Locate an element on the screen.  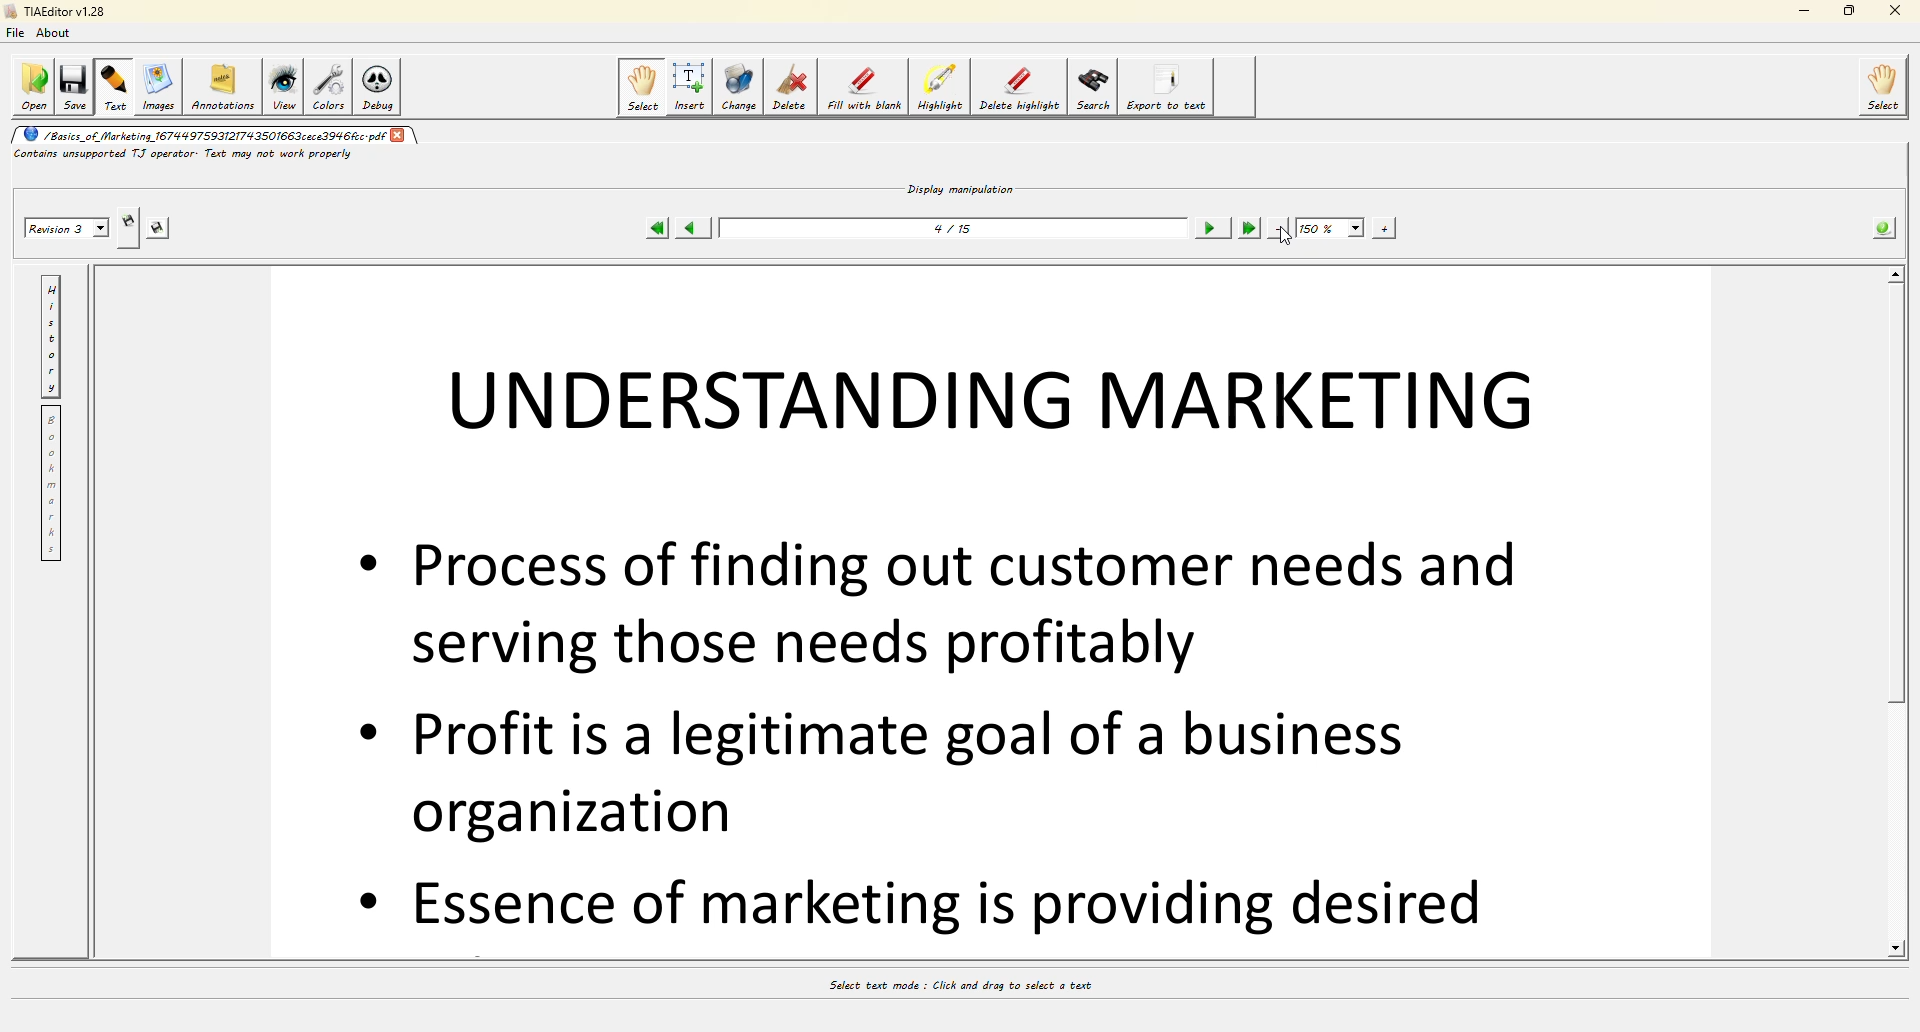
colors is located at coordinates (331, 86).